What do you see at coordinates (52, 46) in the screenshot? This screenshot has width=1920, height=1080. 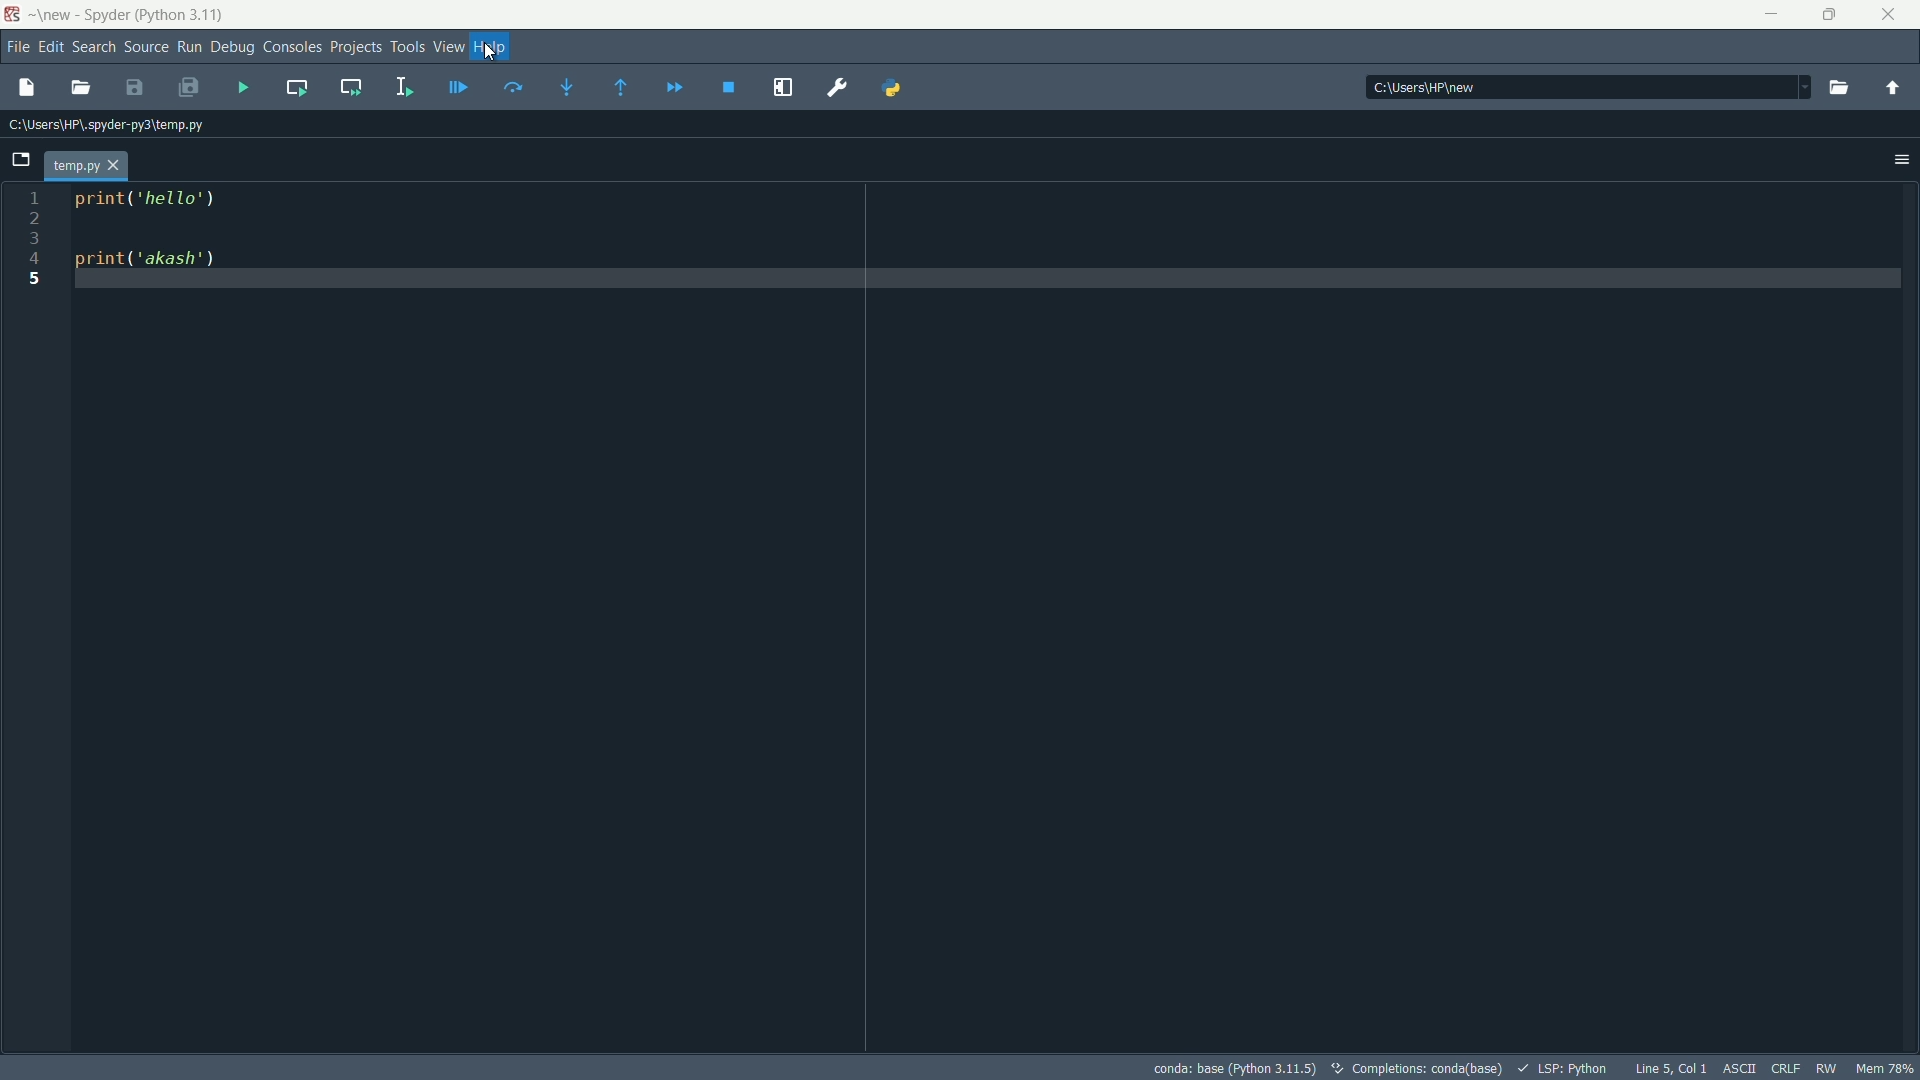 I see `edit menu` at bounding box center [52, 46].